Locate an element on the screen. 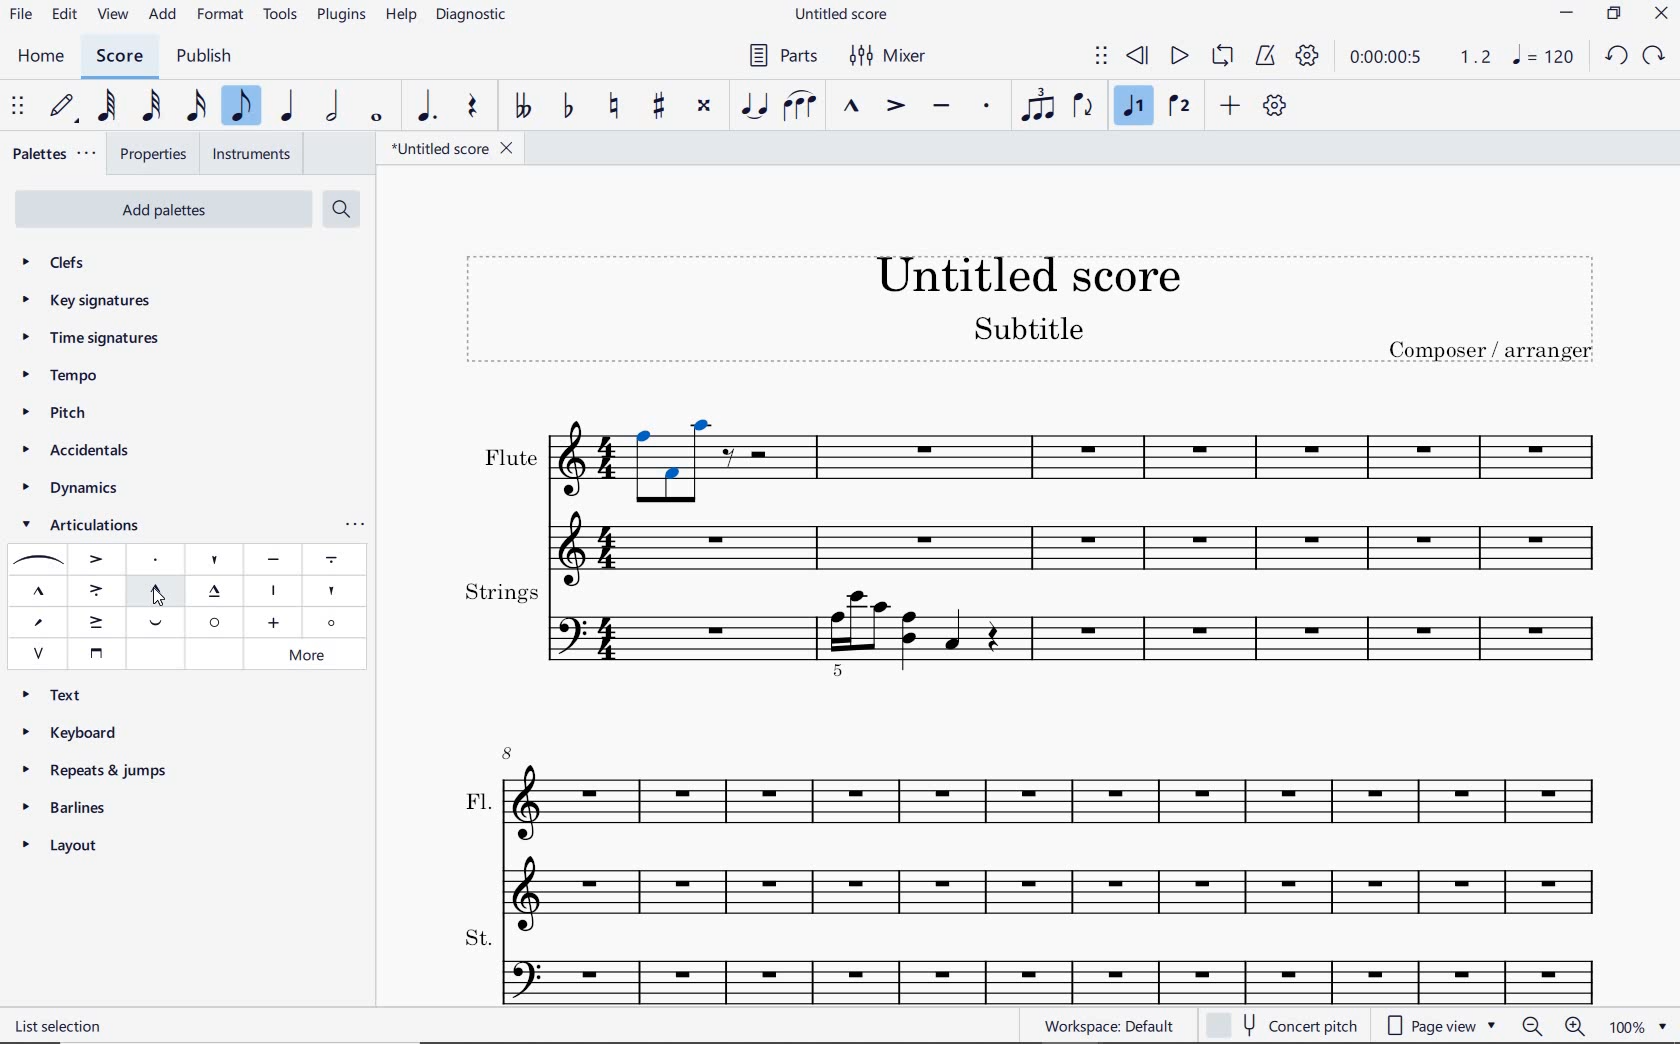 Image resolution: width=1680 pixels, height=1044 pixels. HELP is located at coordinates (400, 17).